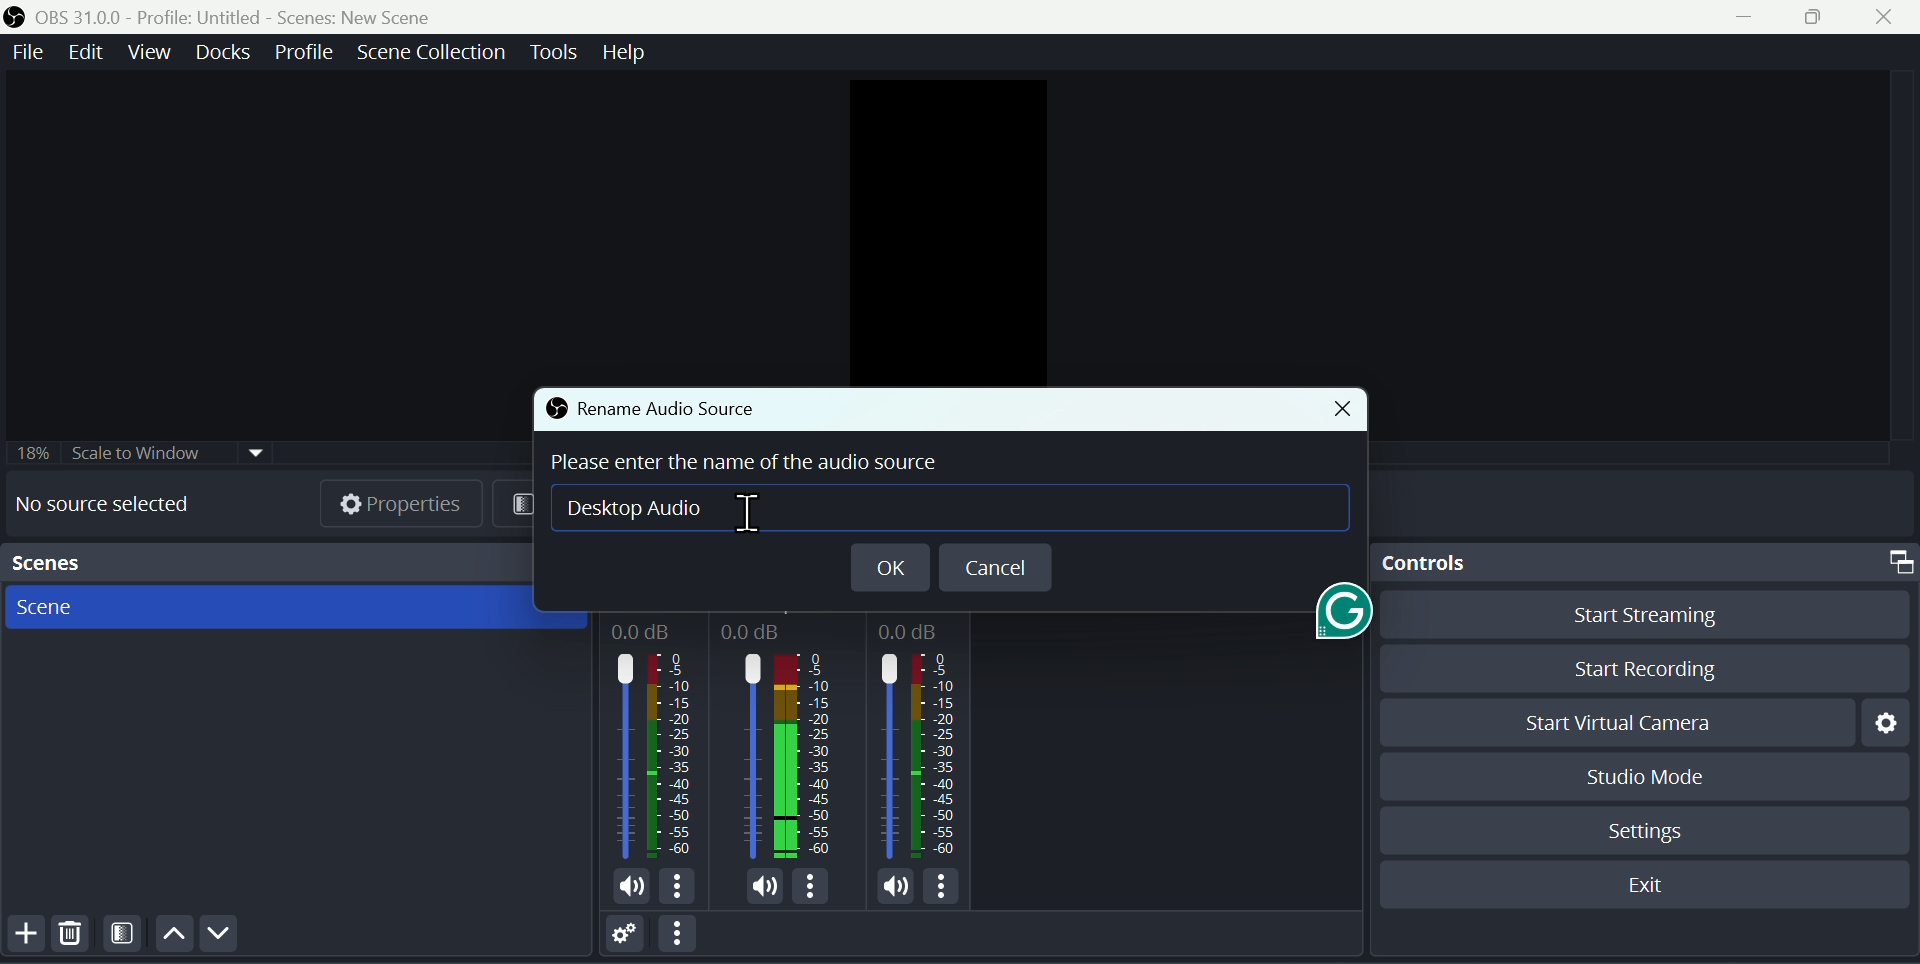  Describe the element at coordinates (24, 937) in the screenshot. I see `add` at that location.